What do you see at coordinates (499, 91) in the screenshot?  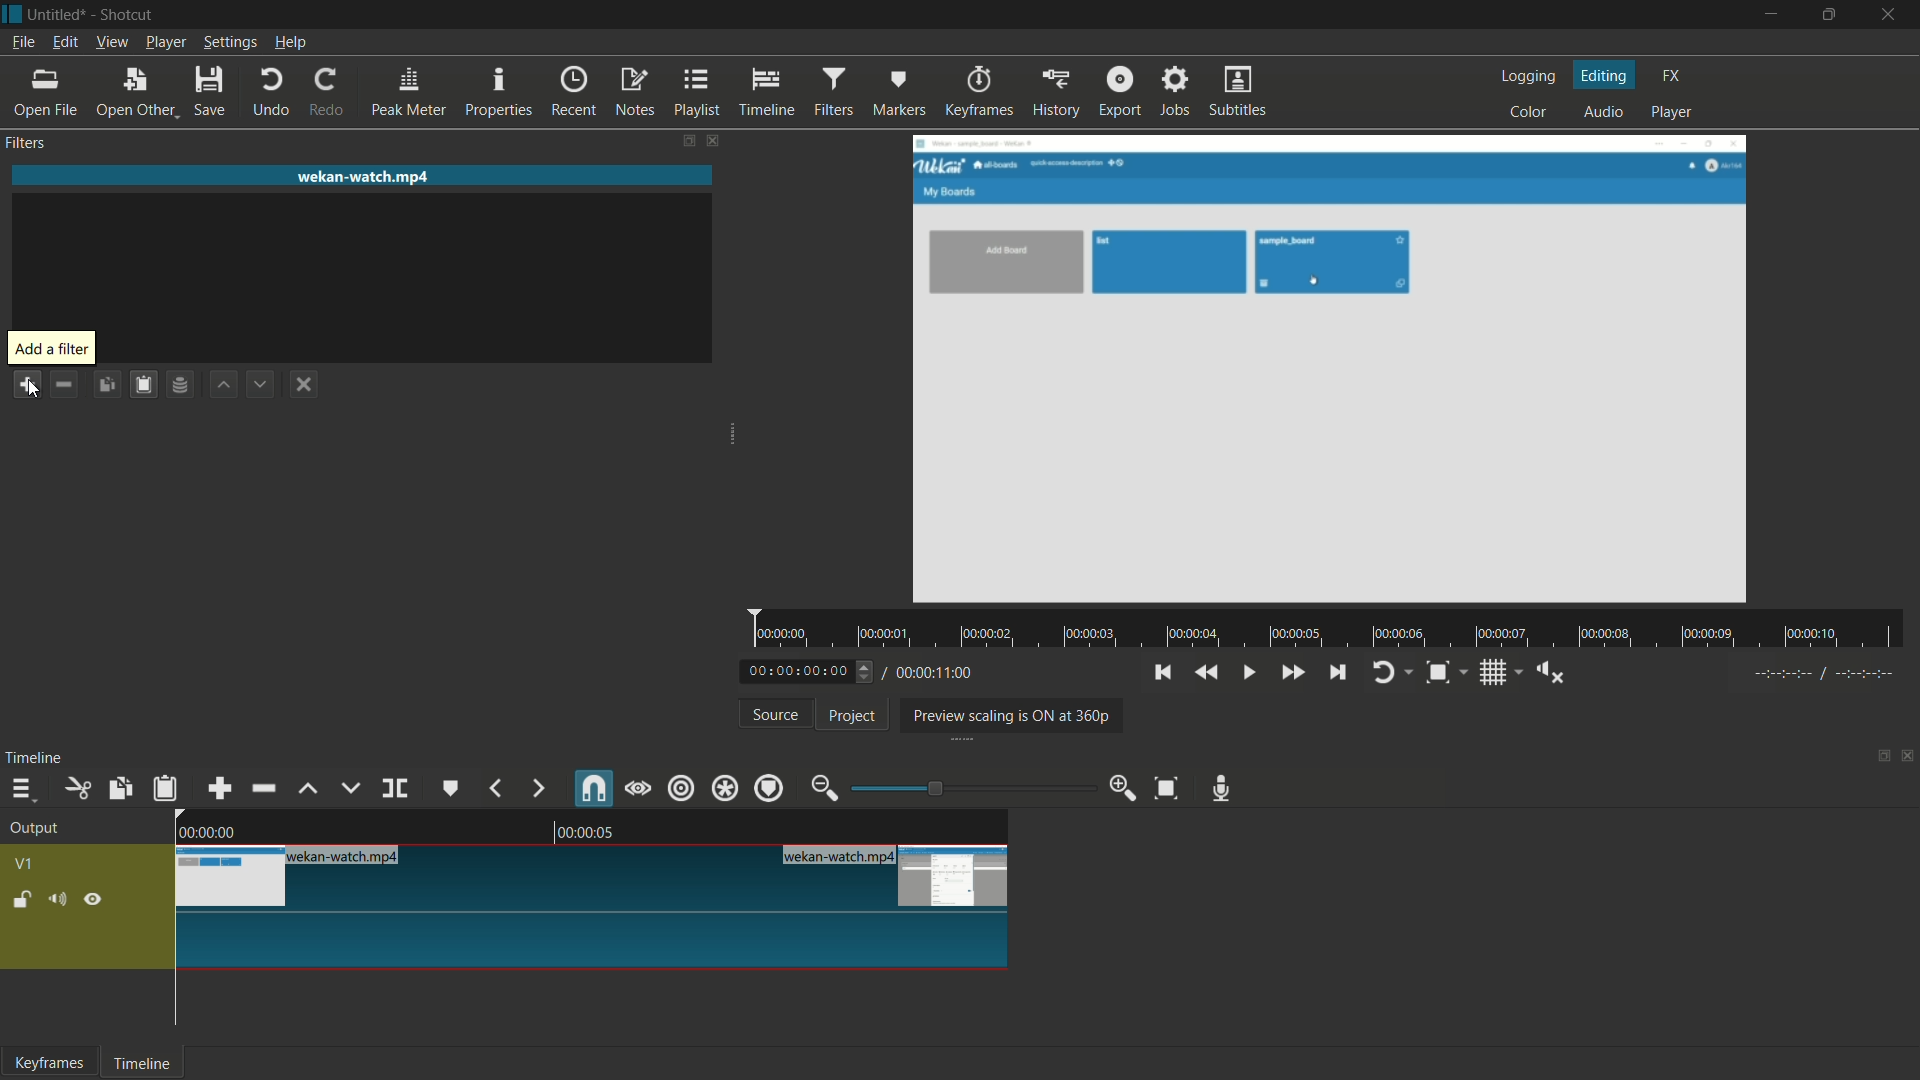 I see `properties` at bounding box center [499, 91].